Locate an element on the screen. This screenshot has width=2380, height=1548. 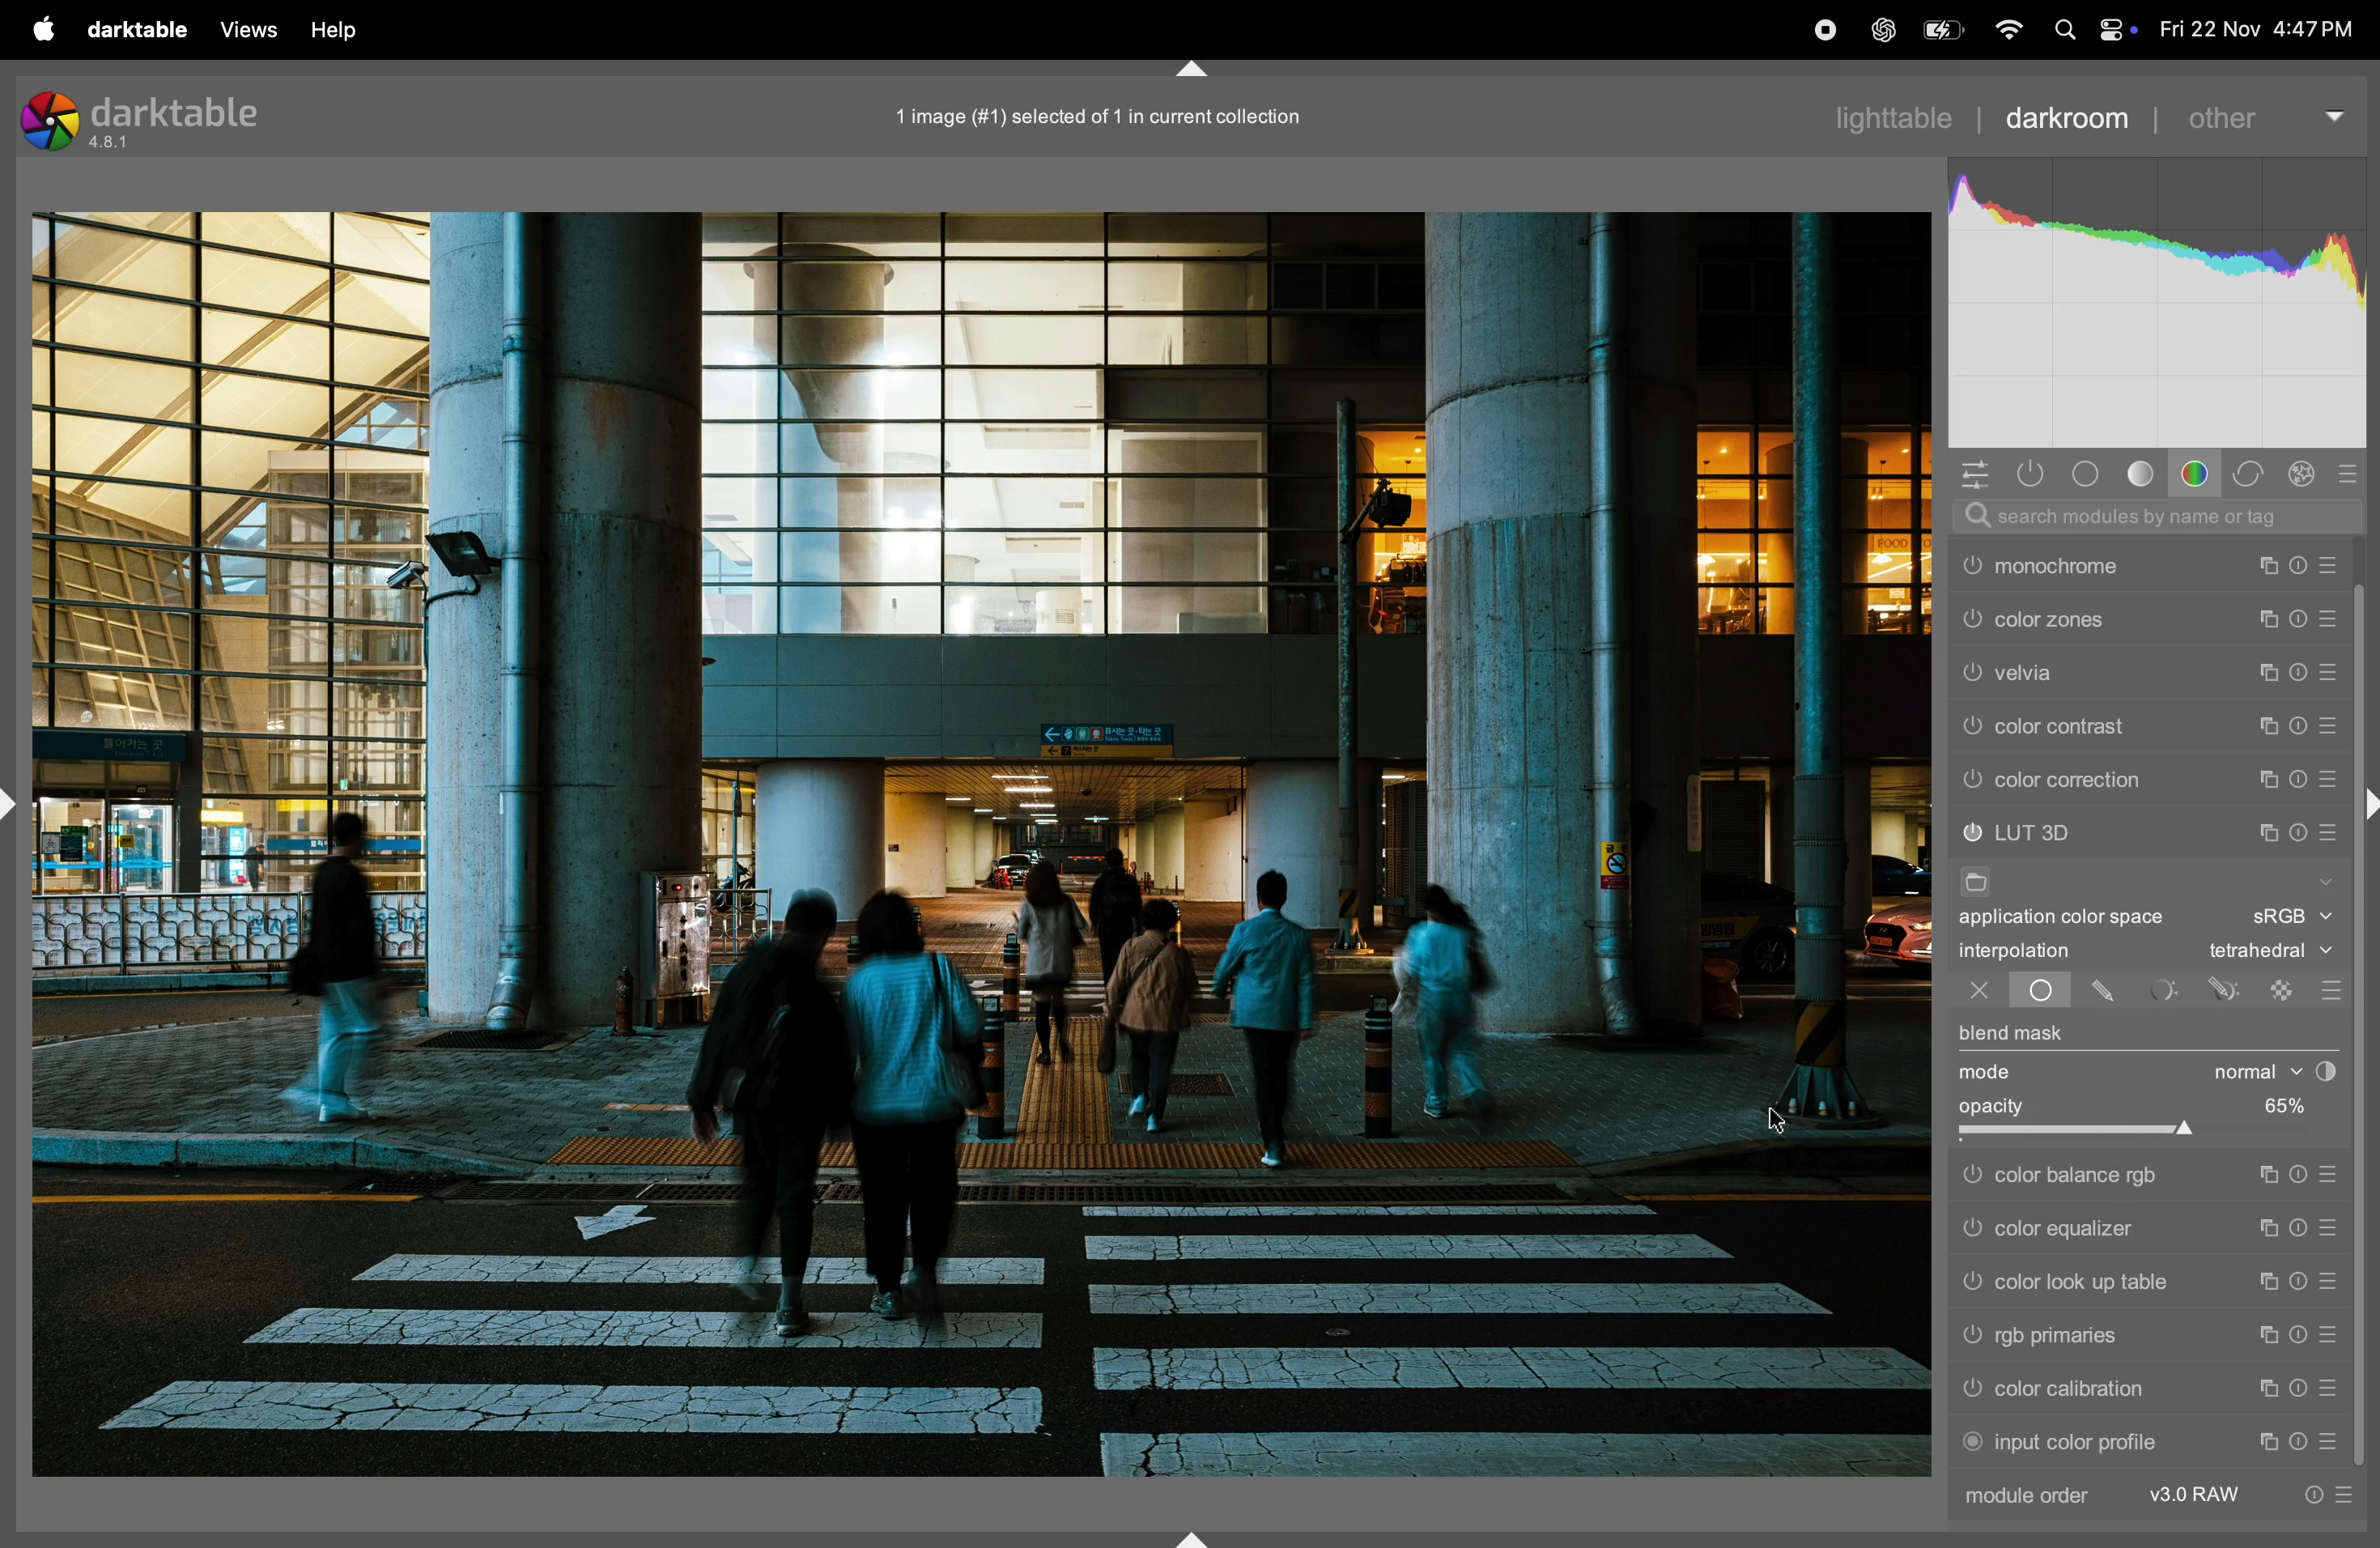
darktable is located at coordinates (139, 28).